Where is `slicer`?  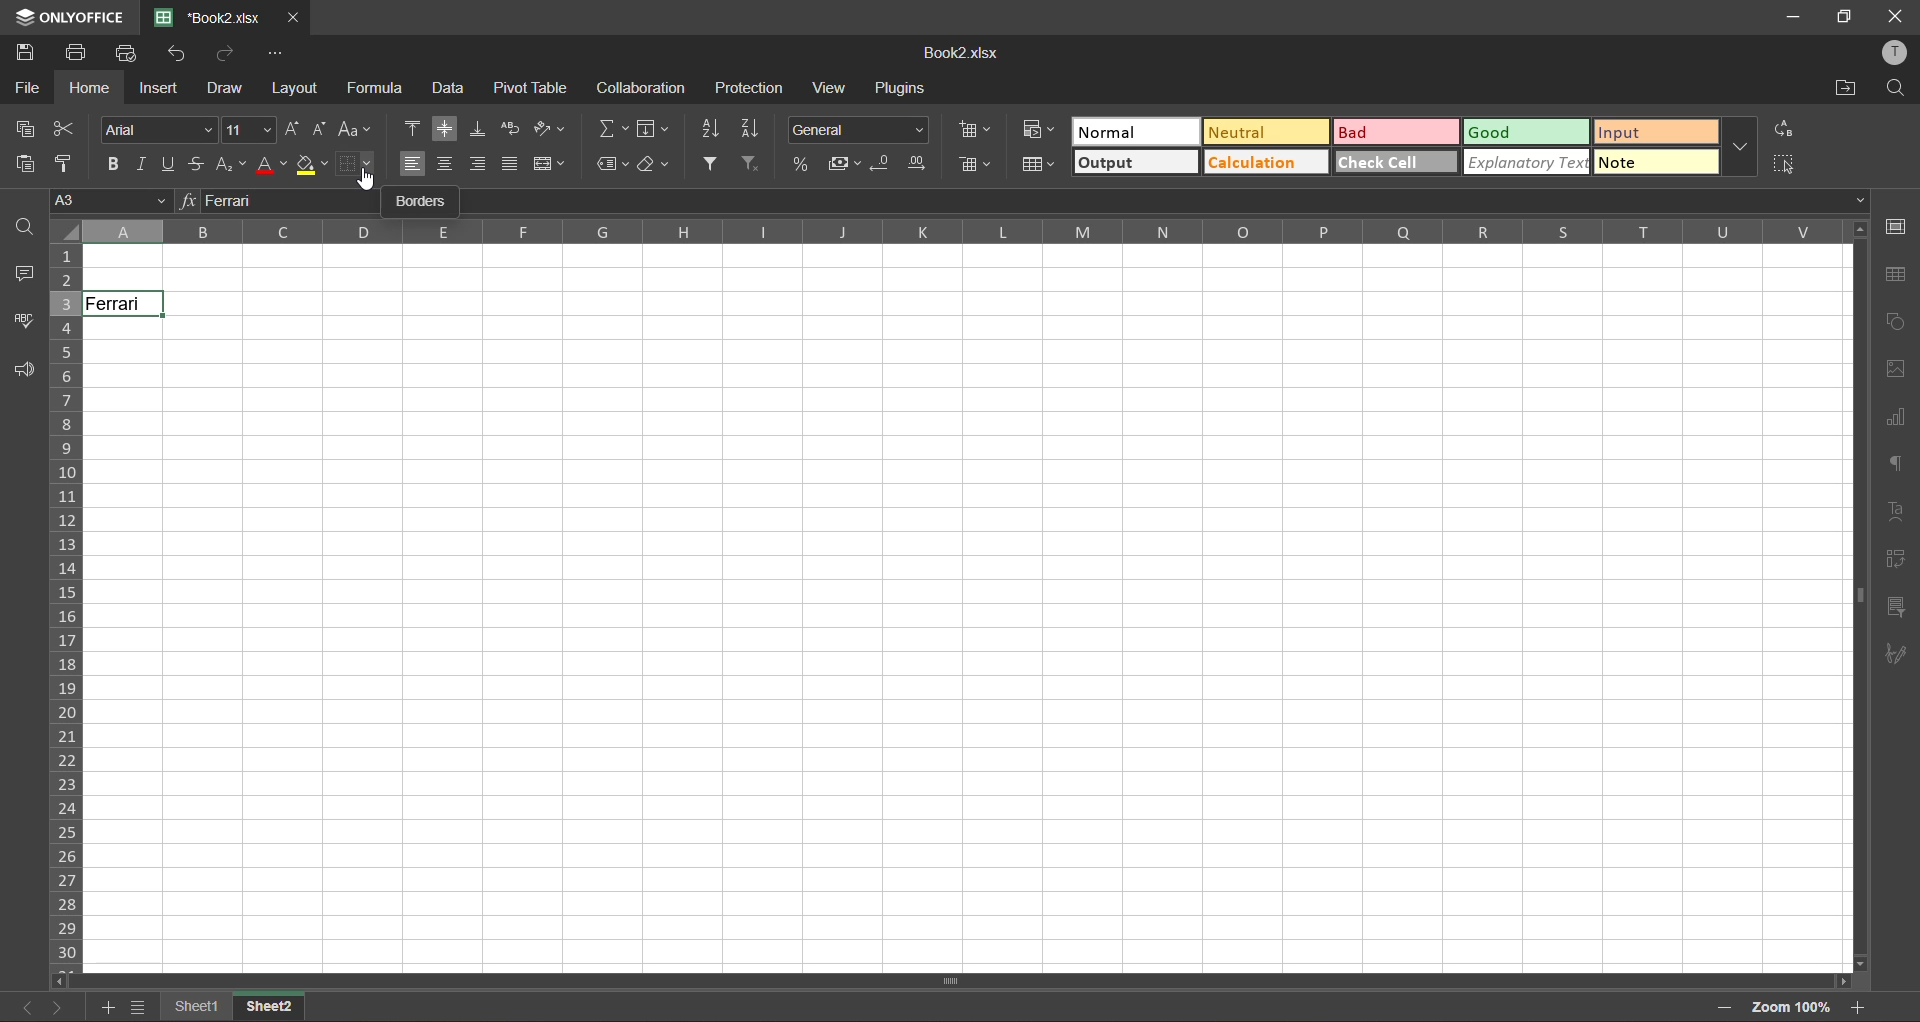 slicer is located at coordinates (1895, 604).